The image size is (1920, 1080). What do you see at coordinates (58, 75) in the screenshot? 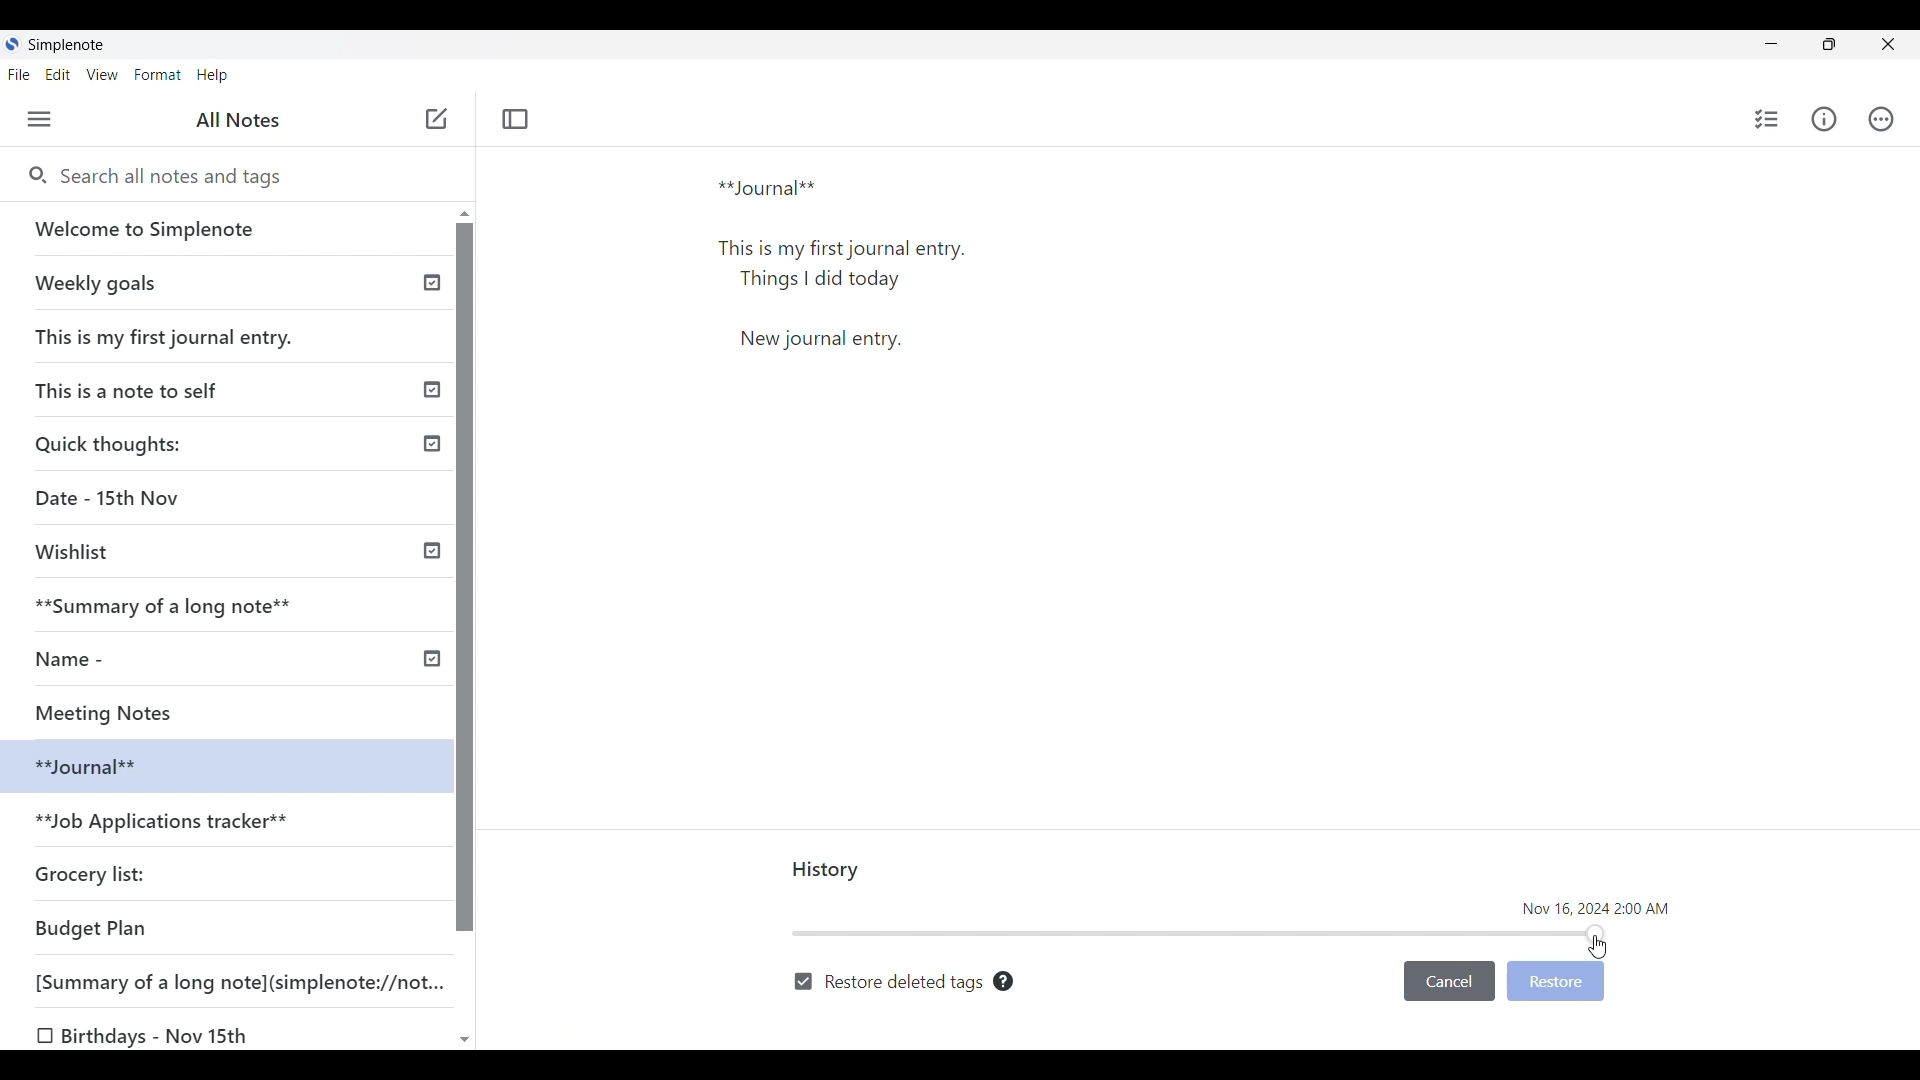
I see `Edit menu` at bounding box center [58, 75].